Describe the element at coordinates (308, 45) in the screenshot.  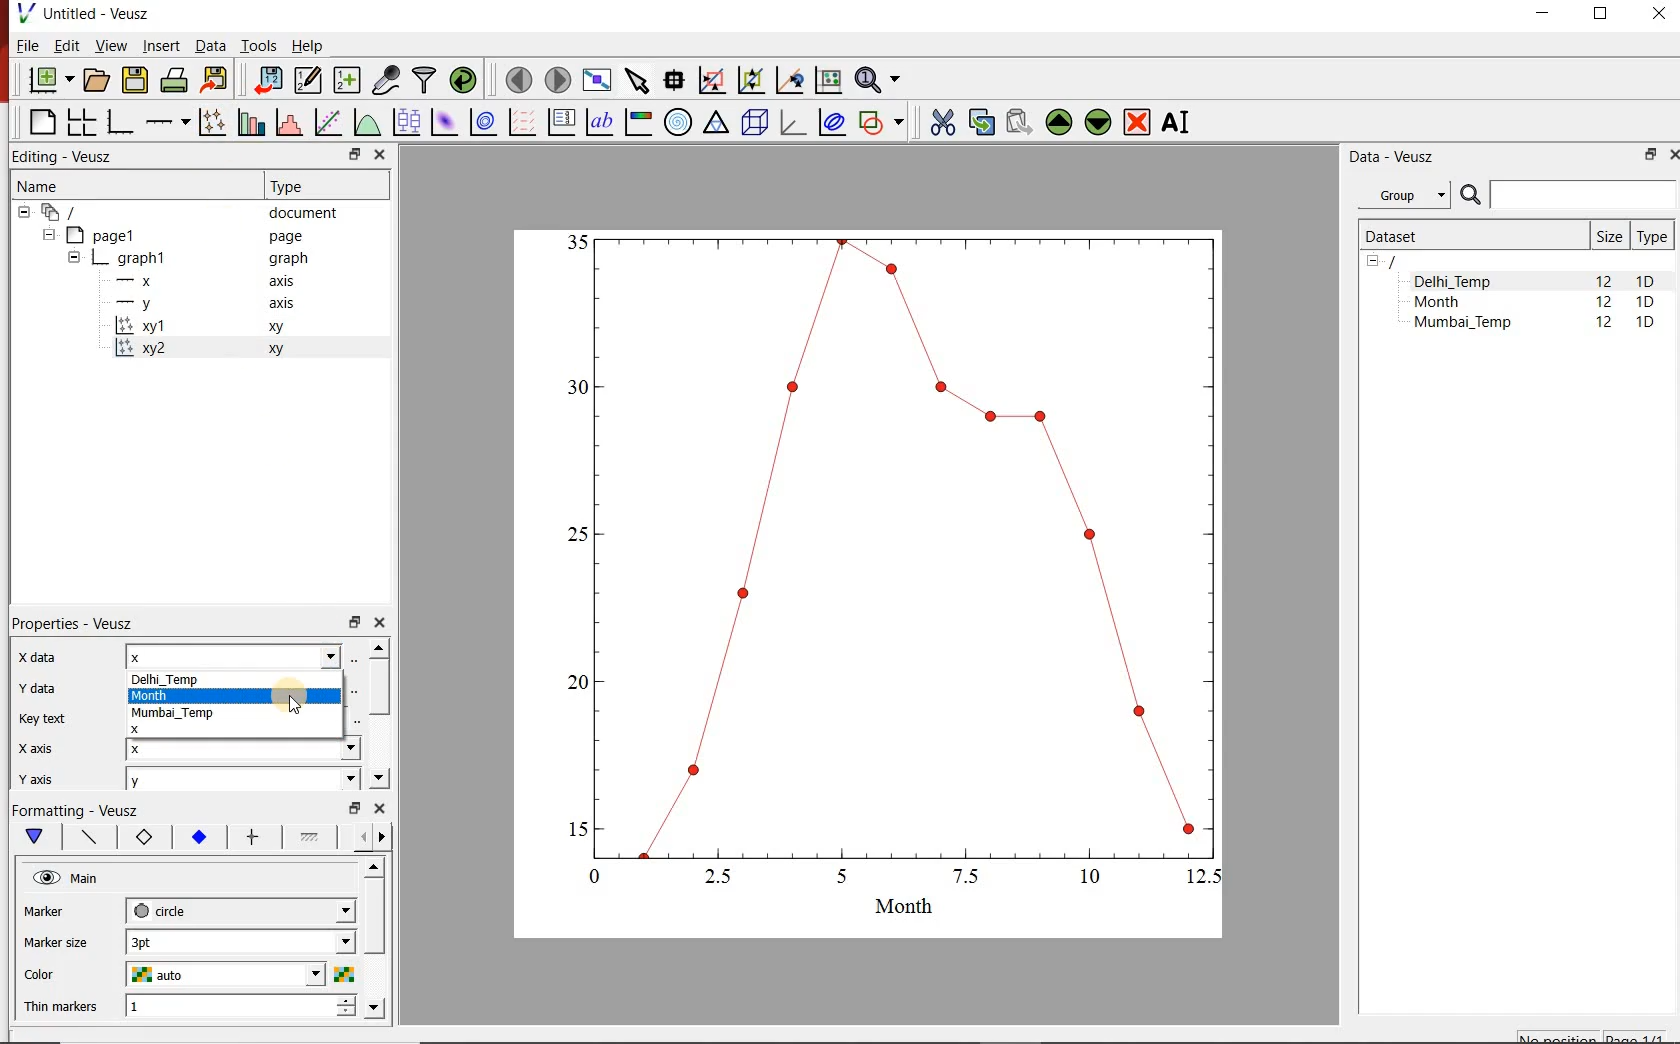
I see `Help` at that location.